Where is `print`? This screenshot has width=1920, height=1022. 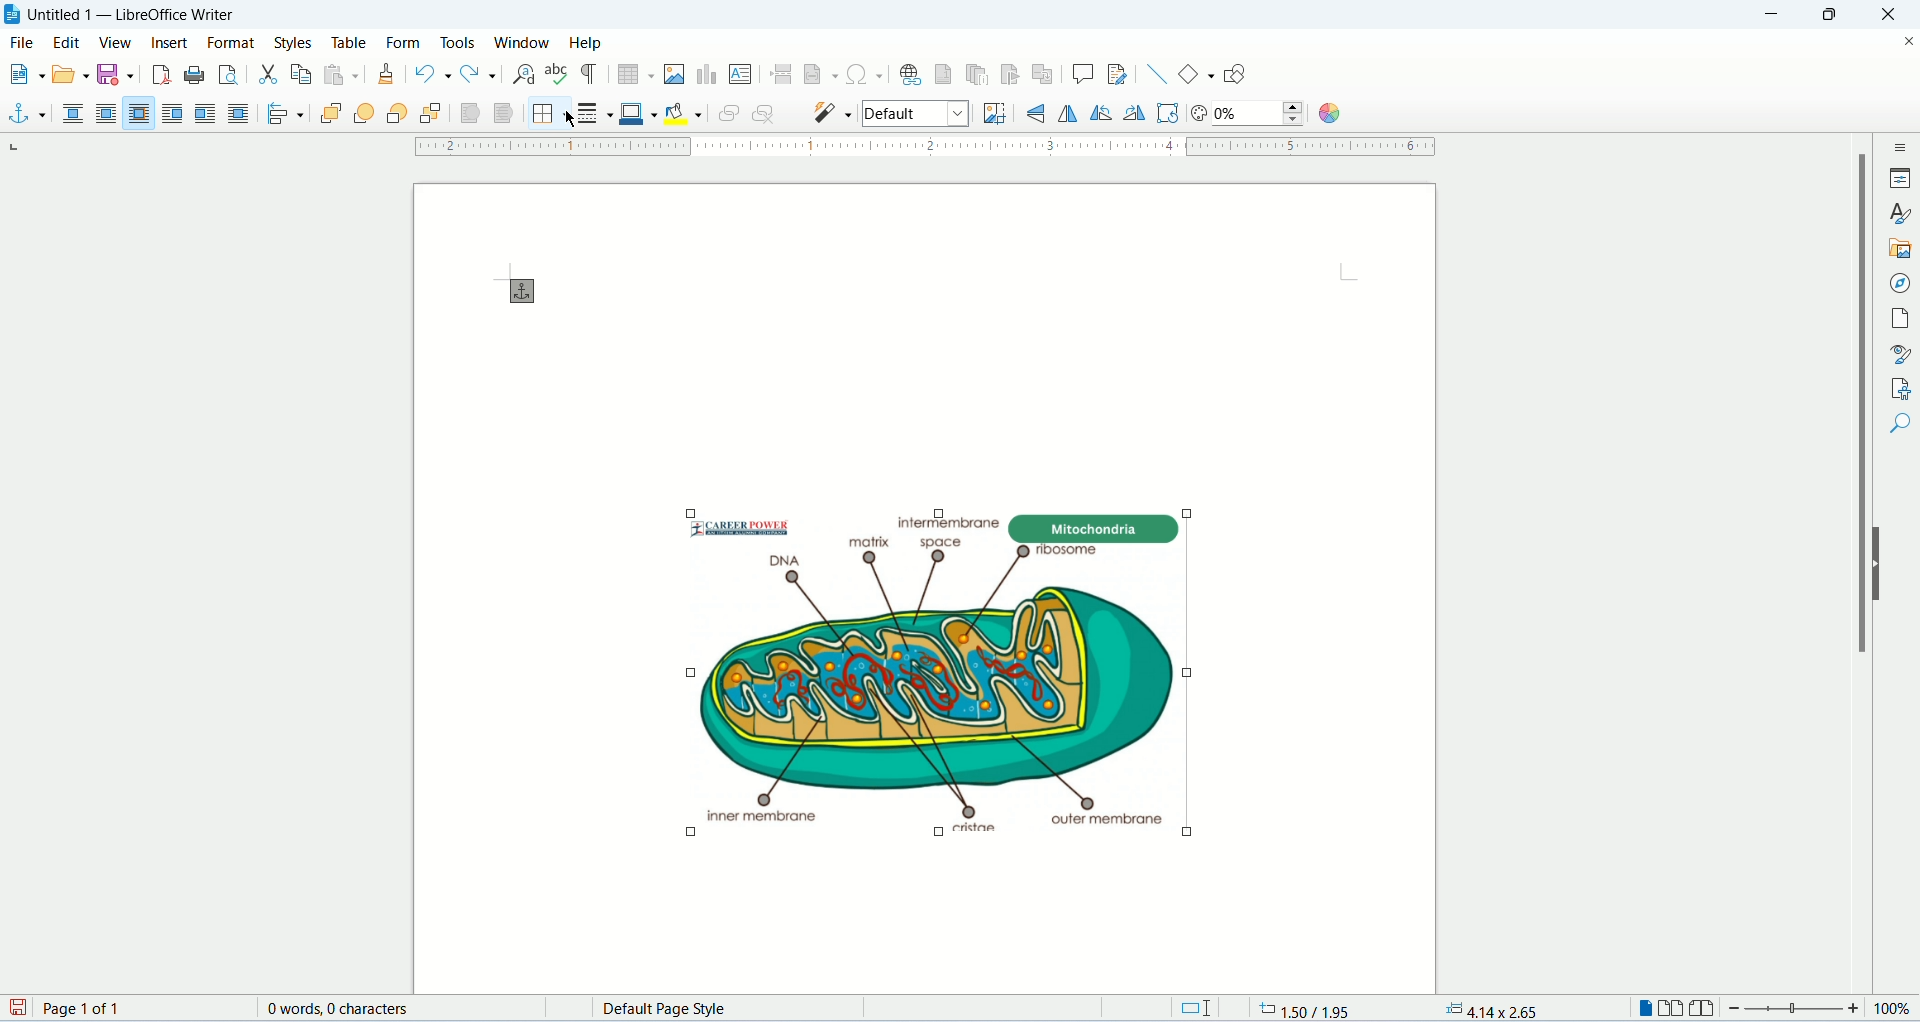
print is located at coordinates (194, 75).